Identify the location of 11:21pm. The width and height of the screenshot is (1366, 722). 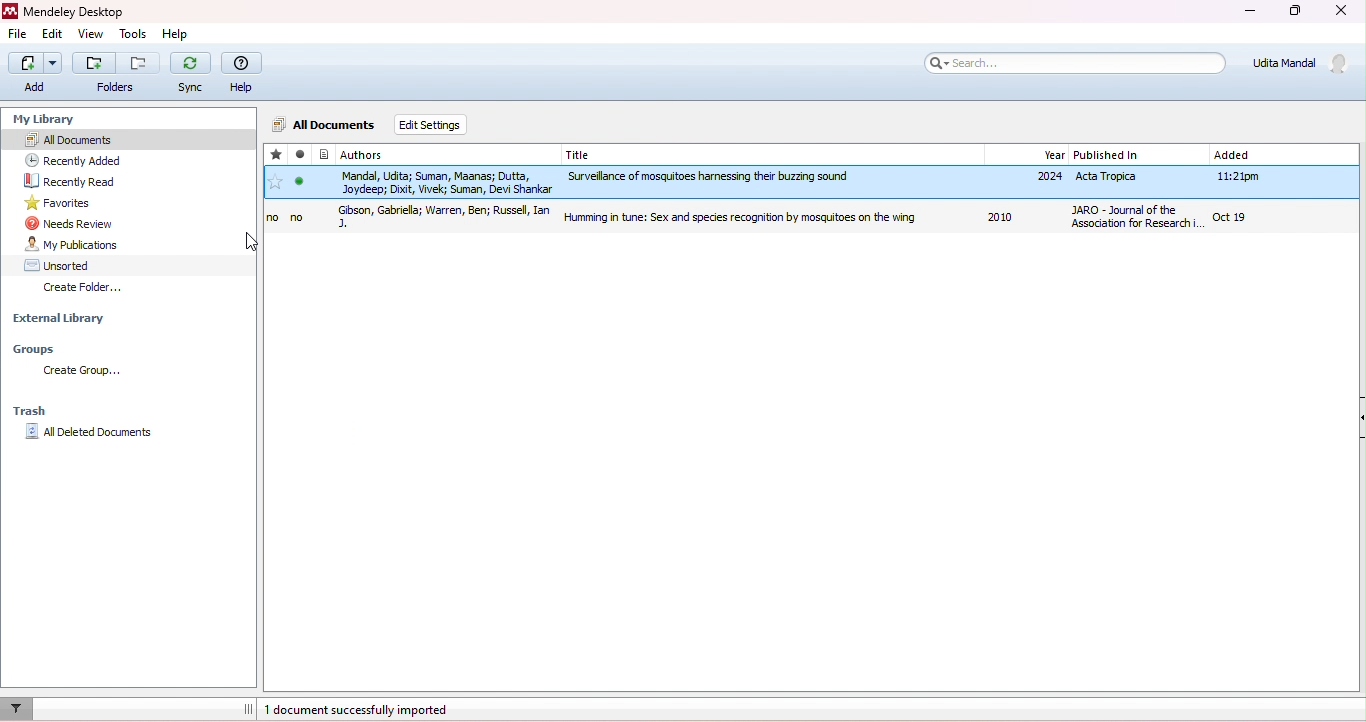
(1236, 177).